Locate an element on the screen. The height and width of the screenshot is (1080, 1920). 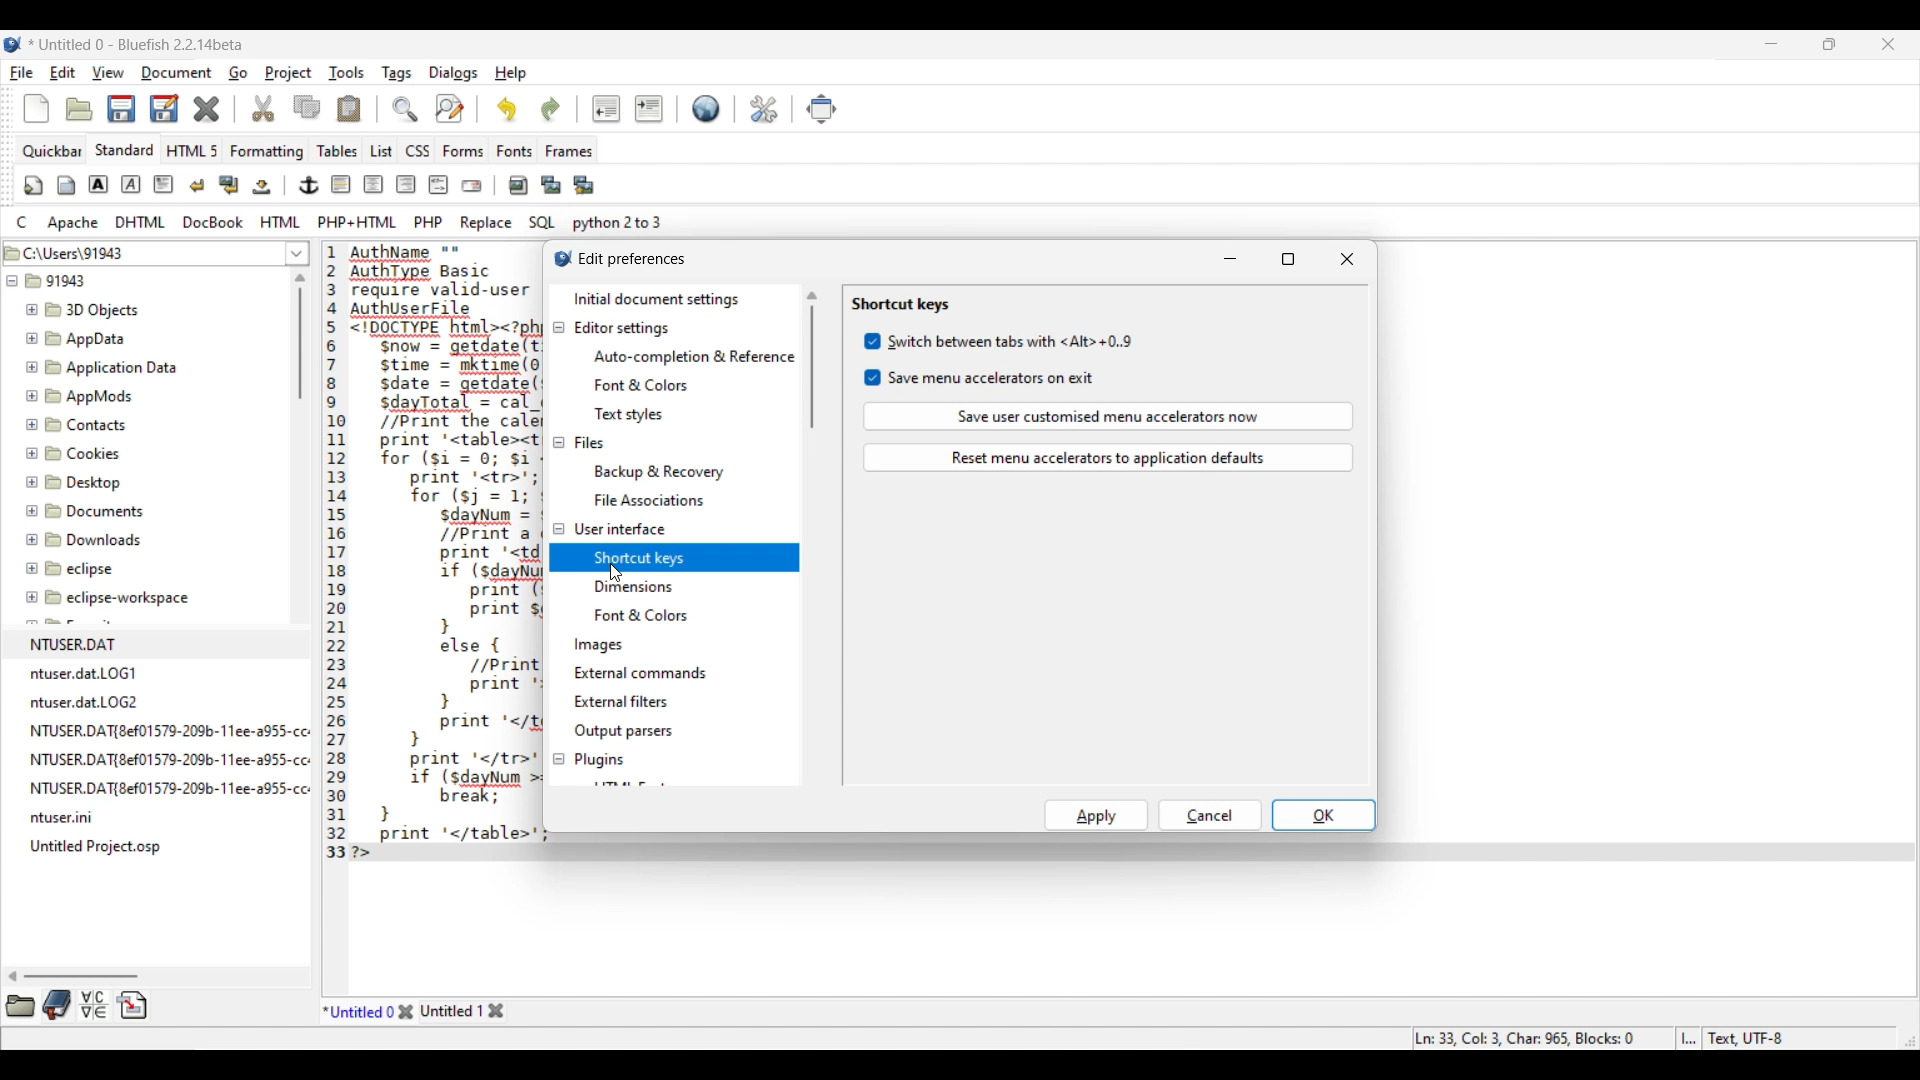
Save user customized menu accelerators now is located at coordinates (1109, 416).